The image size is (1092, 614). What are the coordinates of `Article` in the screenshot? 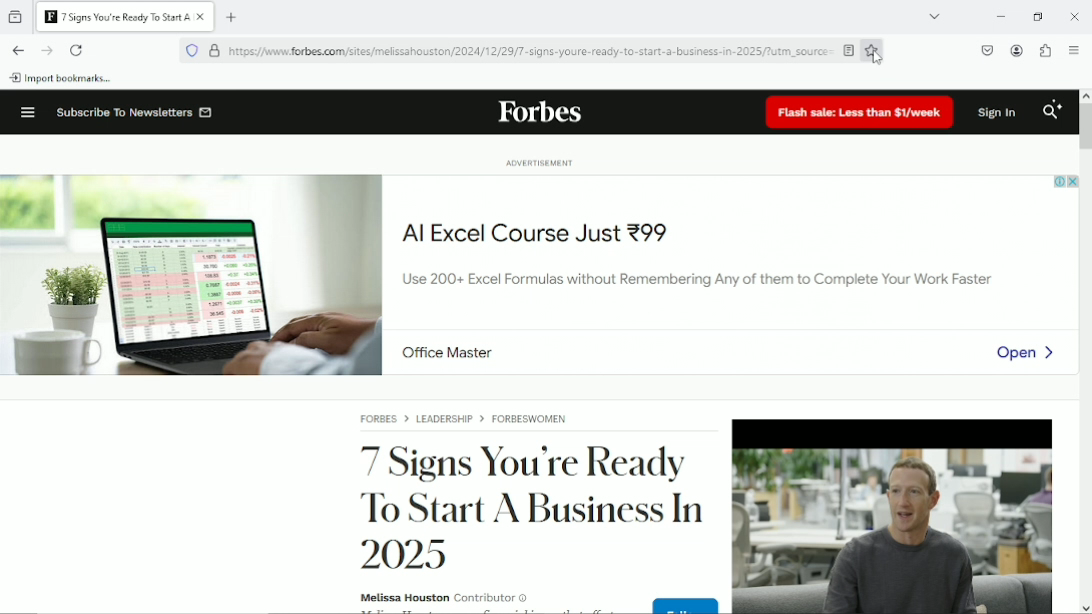 It's located at (653, 507).